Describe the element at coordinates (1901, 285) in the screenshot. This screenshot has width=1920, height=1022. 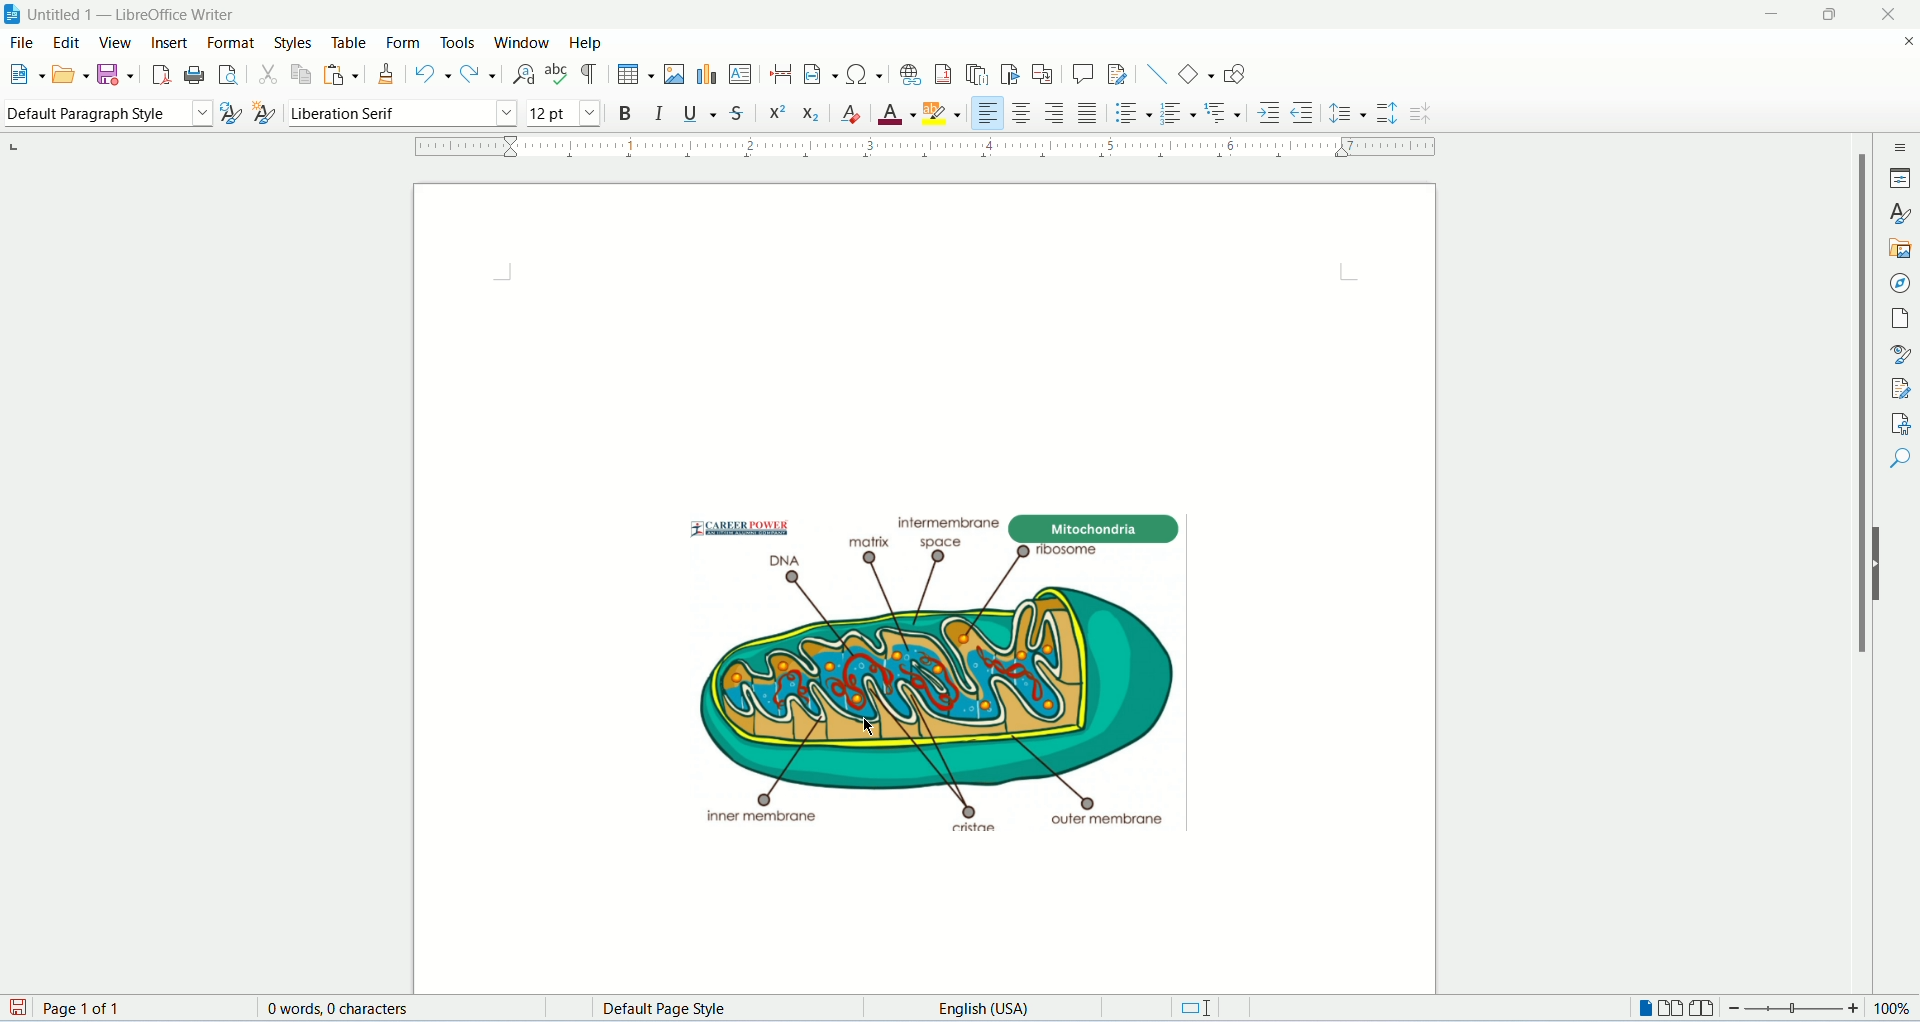
I see `navigator` at that location.